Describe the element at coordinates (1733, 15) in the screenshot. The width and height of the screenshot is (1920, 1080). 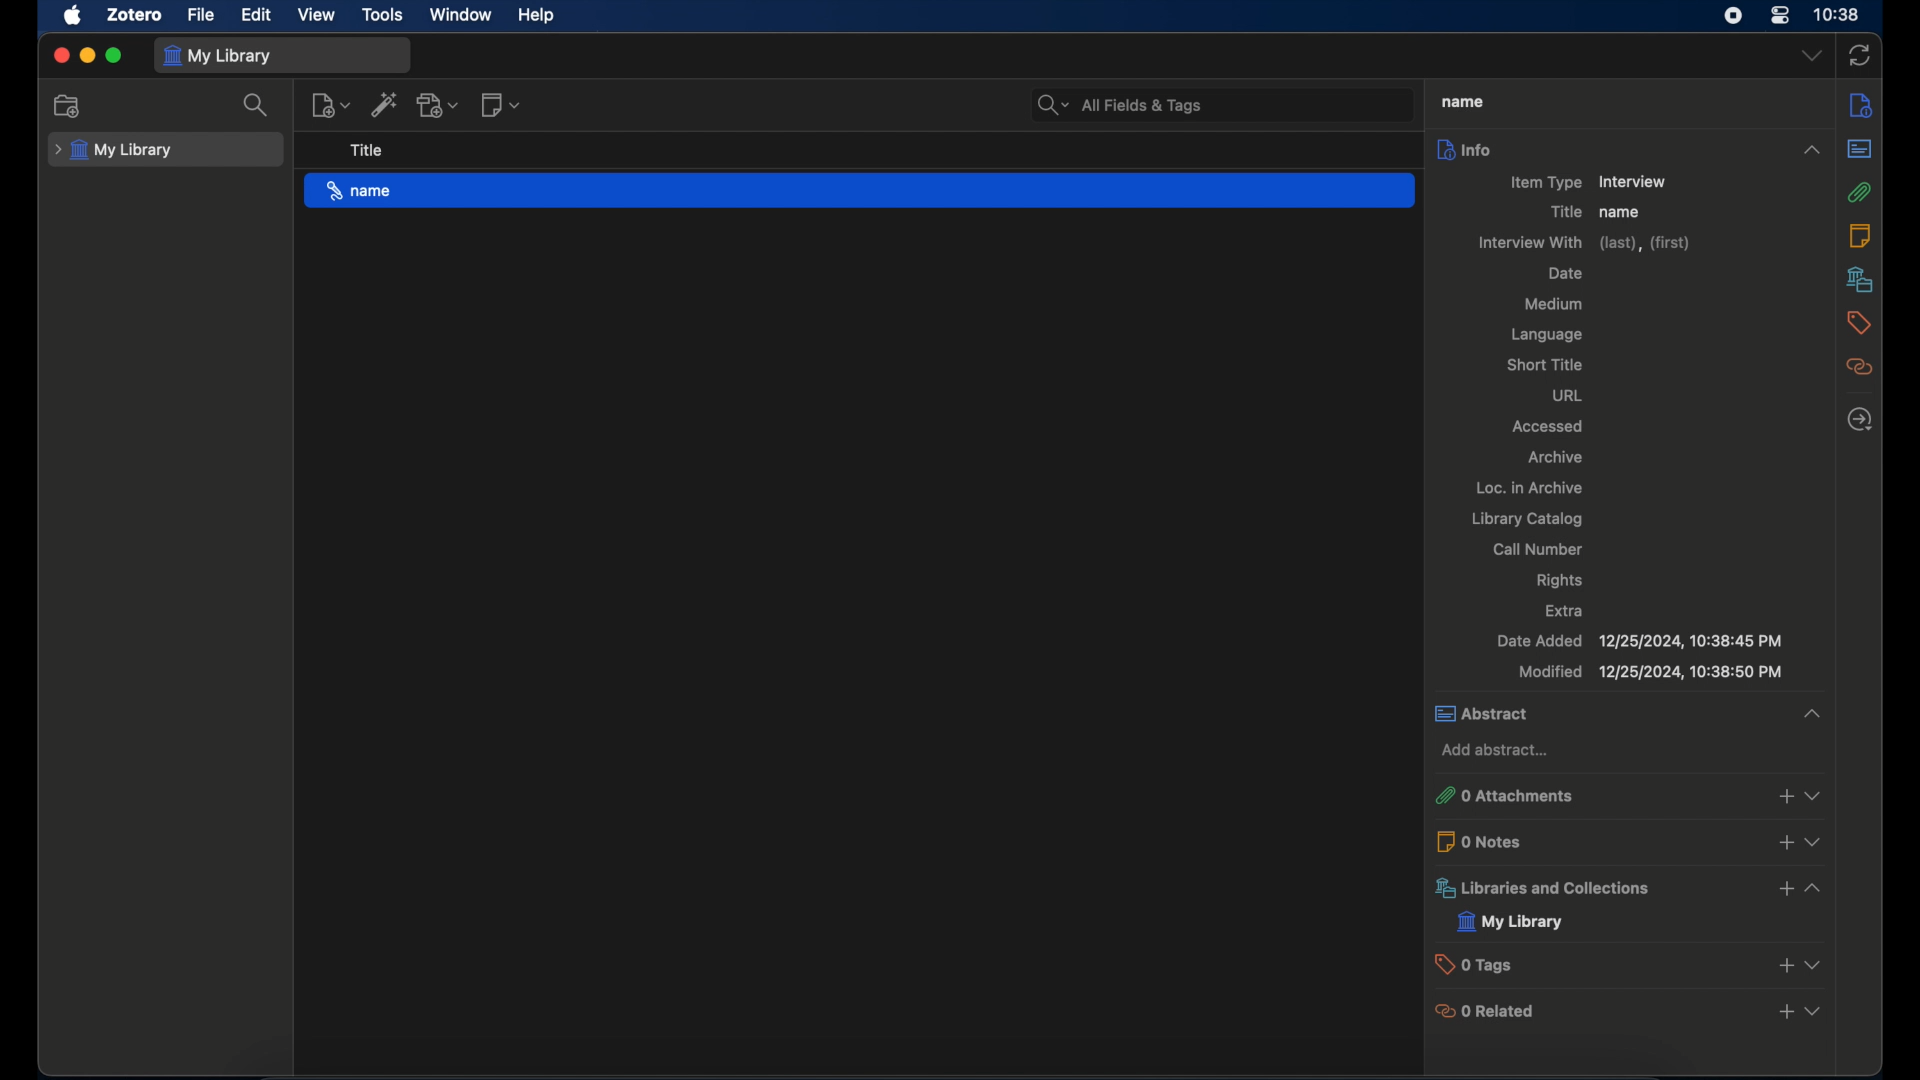
I see `screen recorder` at that location.